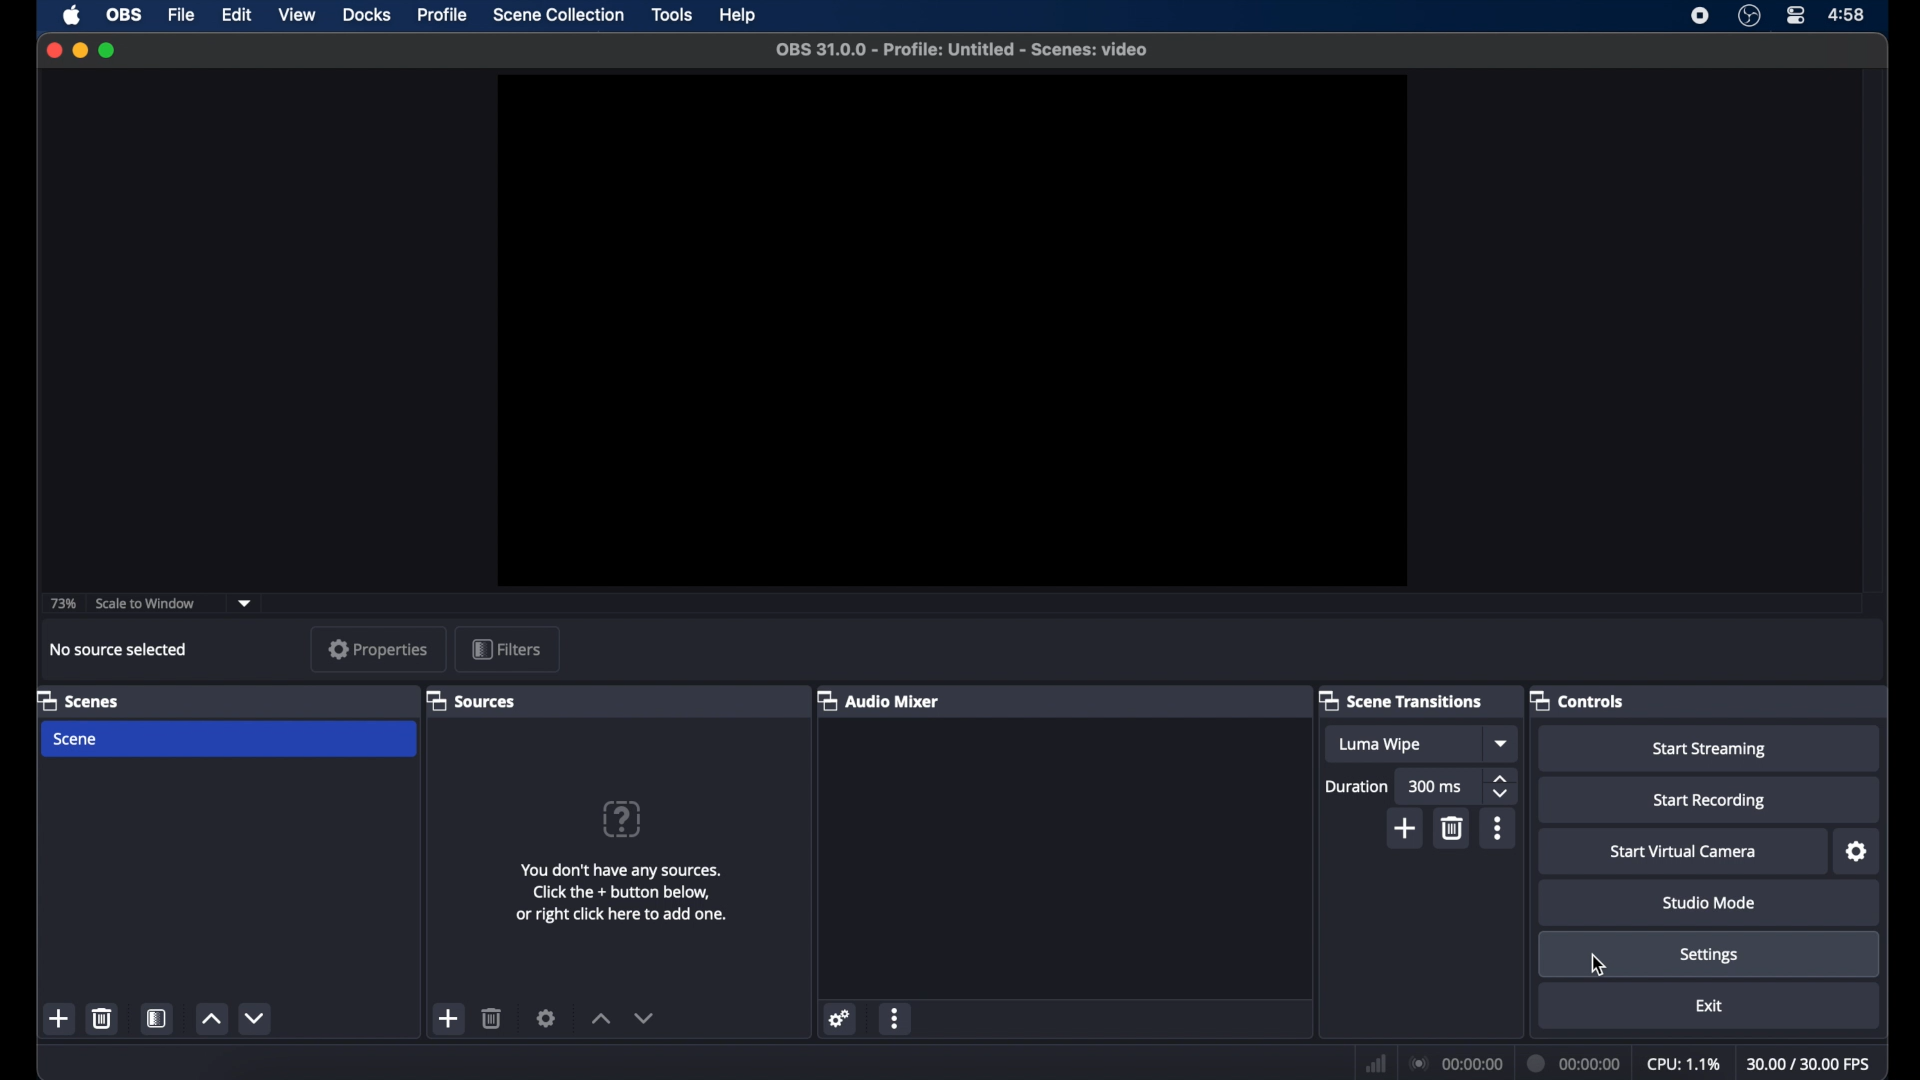 This screenshot has height=1080, width=1920. I want to click on decrement, so click(642, 1017).